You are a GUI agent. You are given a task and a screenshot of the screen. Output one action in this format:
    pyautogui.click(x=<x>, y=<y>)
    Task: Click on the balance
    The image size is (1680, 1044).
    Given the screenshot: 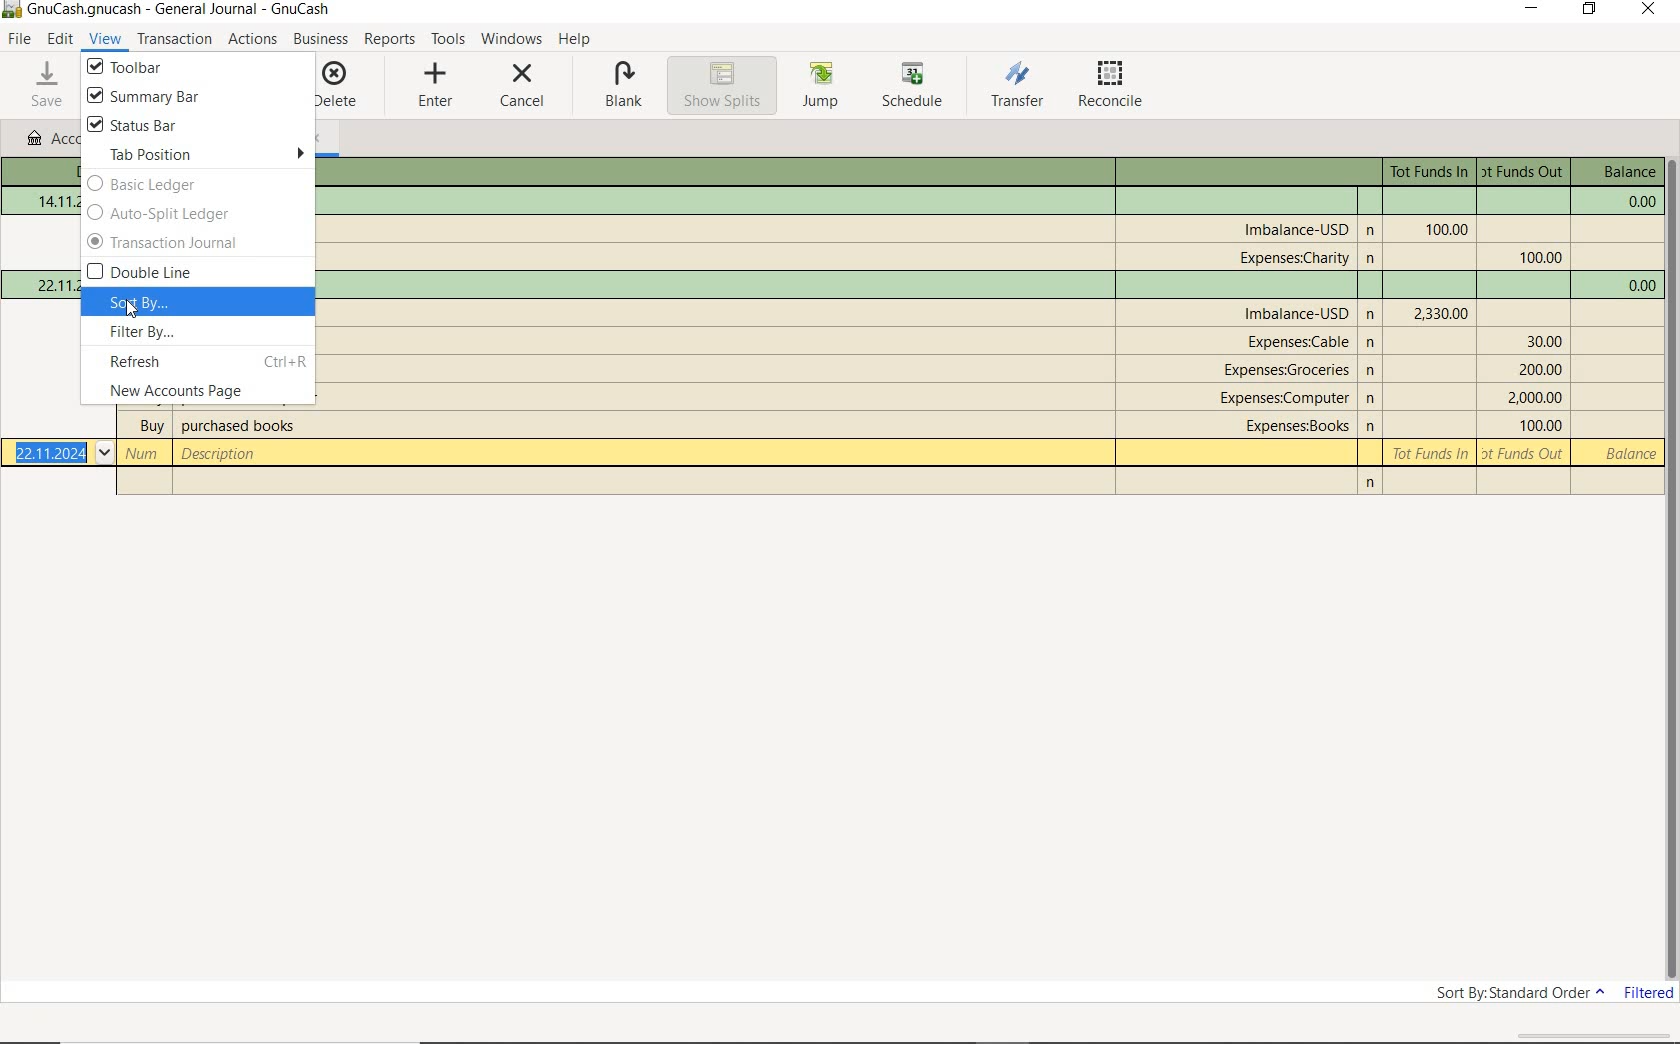 What is the action you would take?
    pyautogui.click(x=1637, y=203)
    